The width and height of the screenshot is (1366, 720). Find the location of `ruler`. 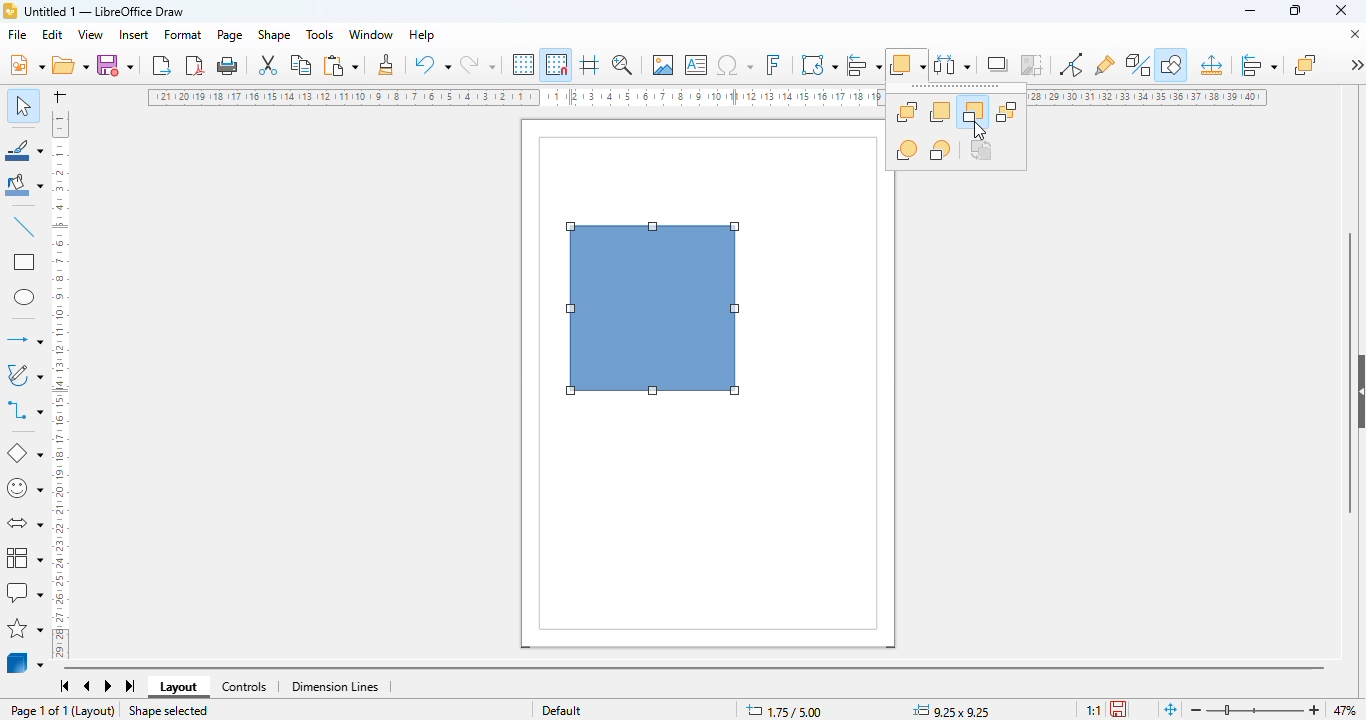

ruler is located at coordinates (1150, 98).